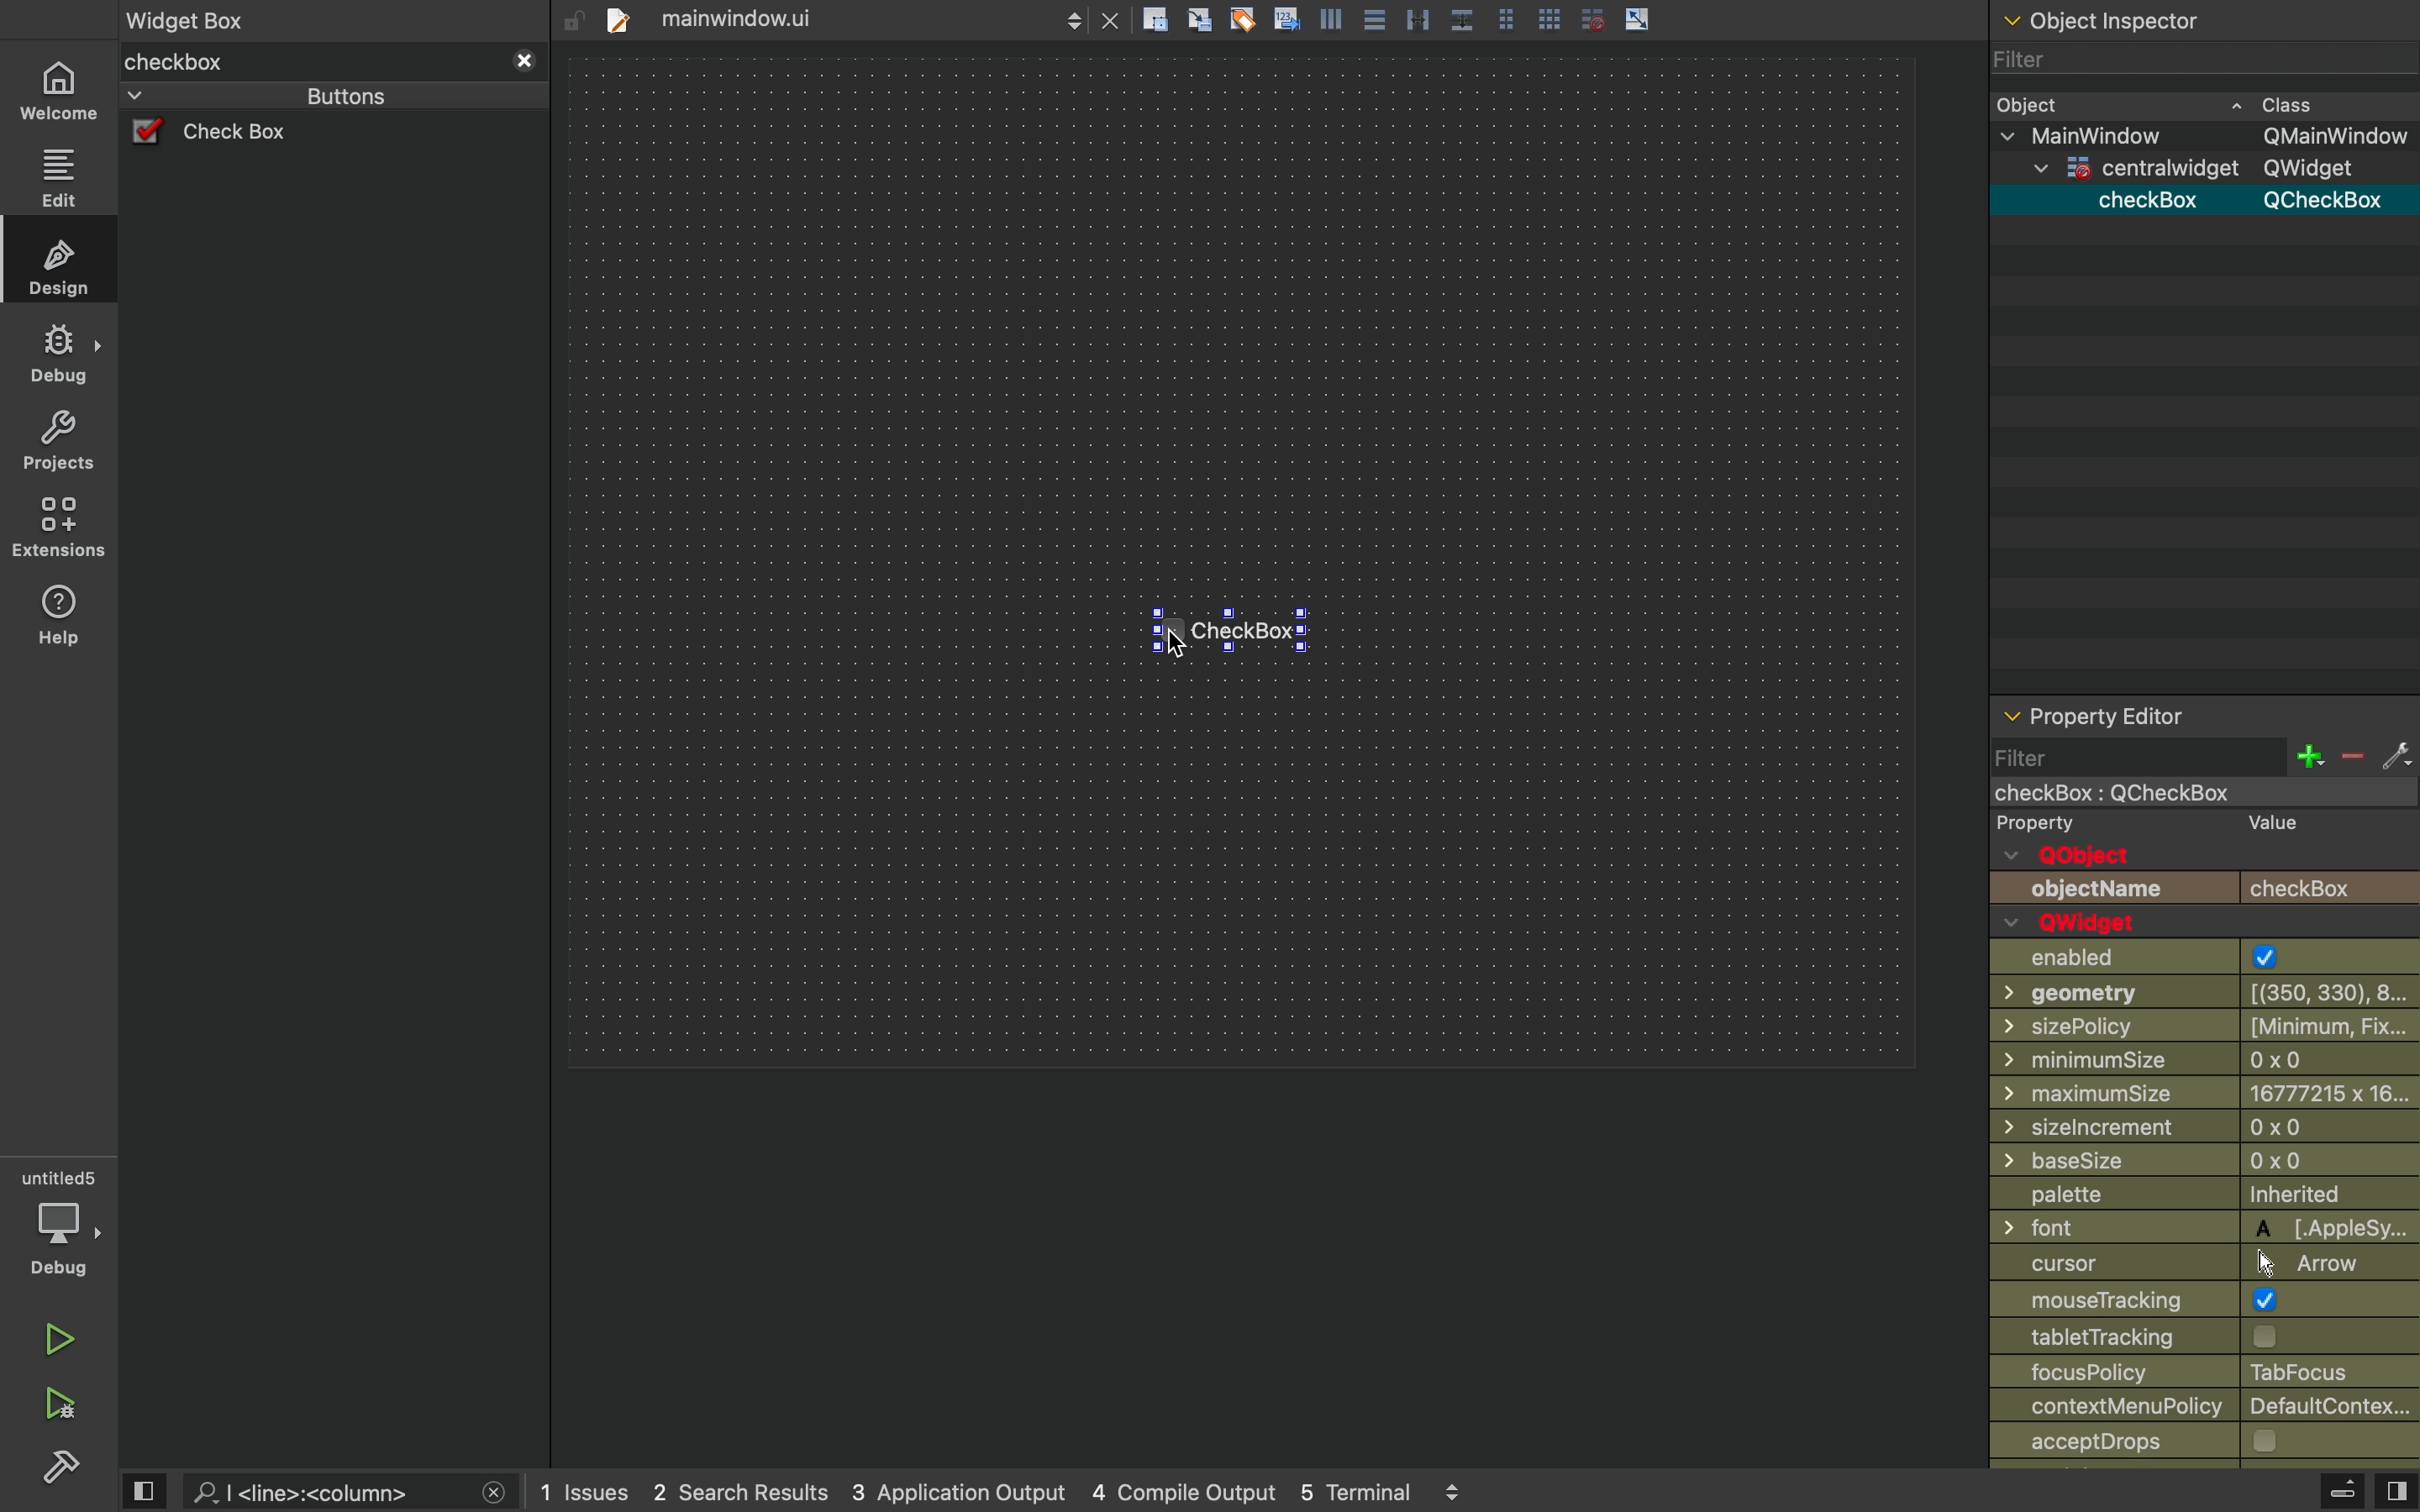 This screenshot has width=2420, height=1512. I want to click on font, so click(2205, 1227).